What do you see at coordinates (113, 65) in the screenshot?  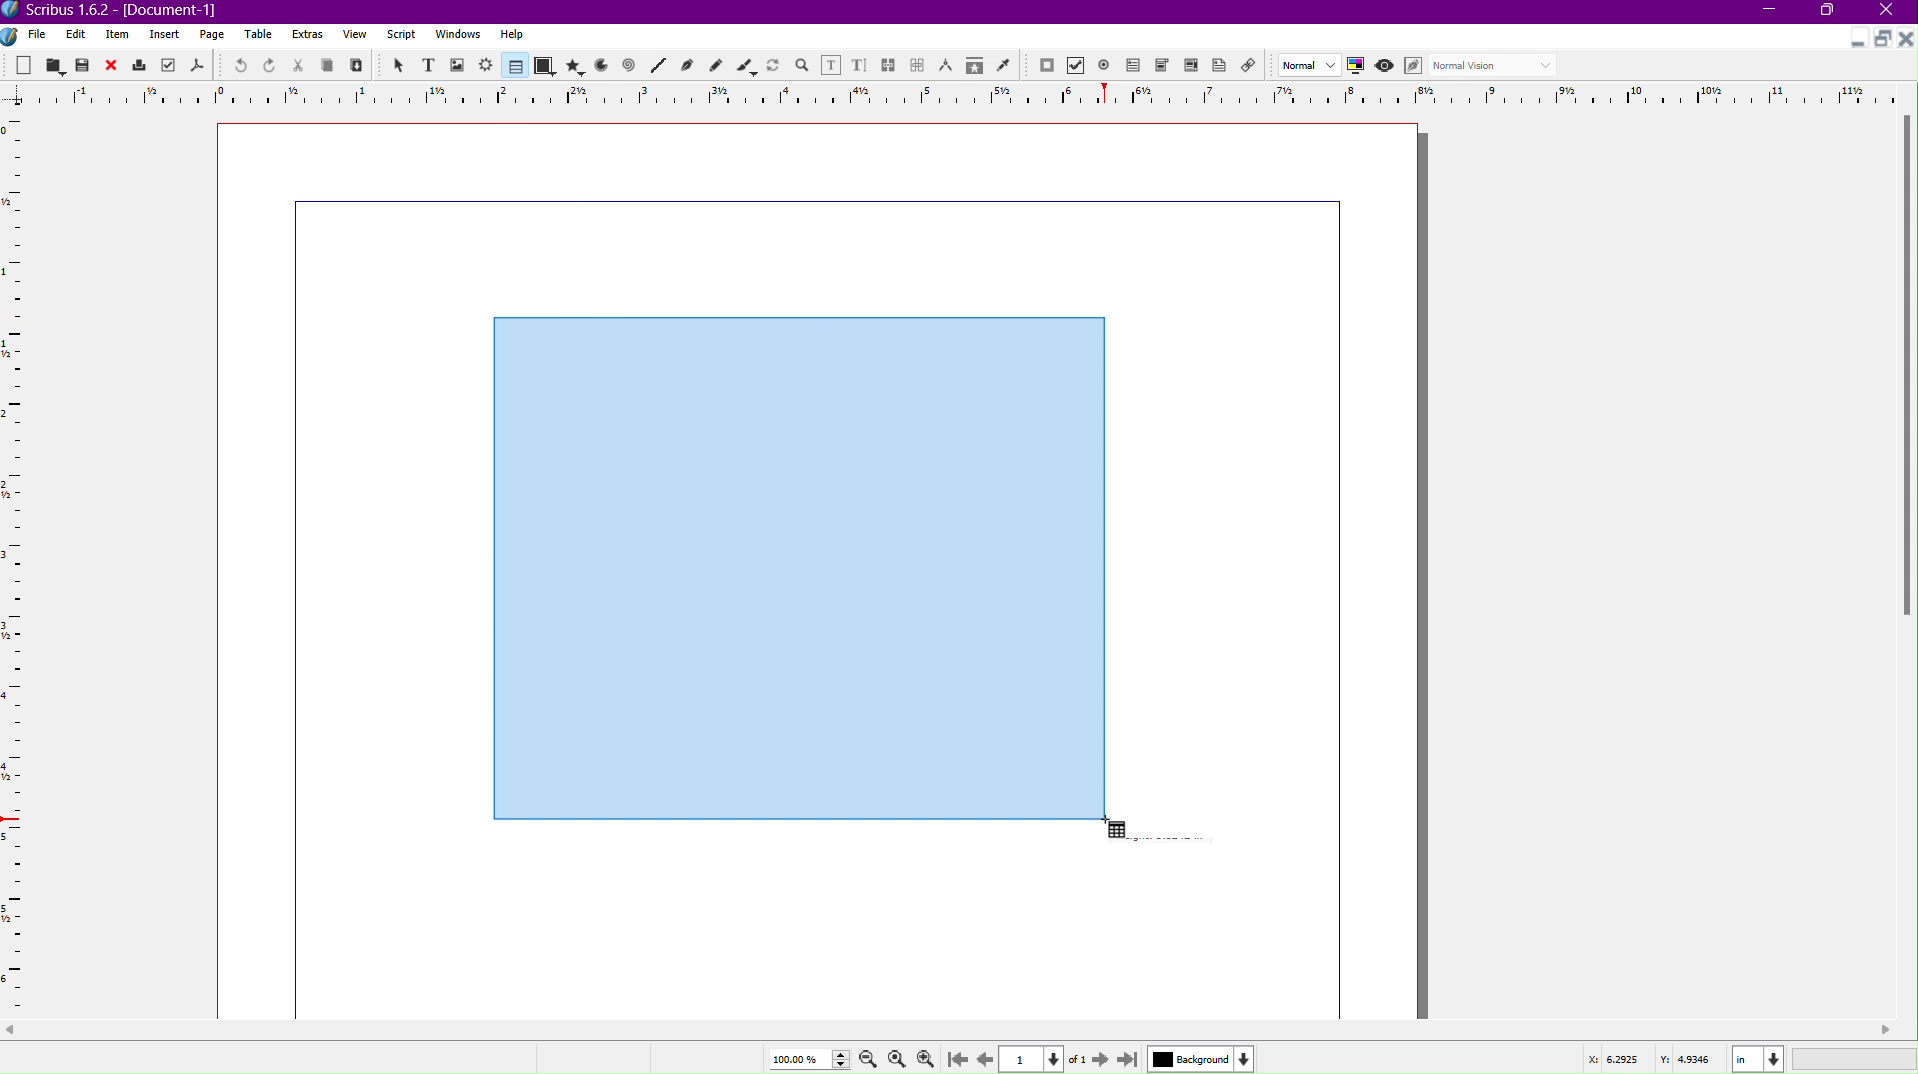 I see `Close` at bounding box center [113, 65].